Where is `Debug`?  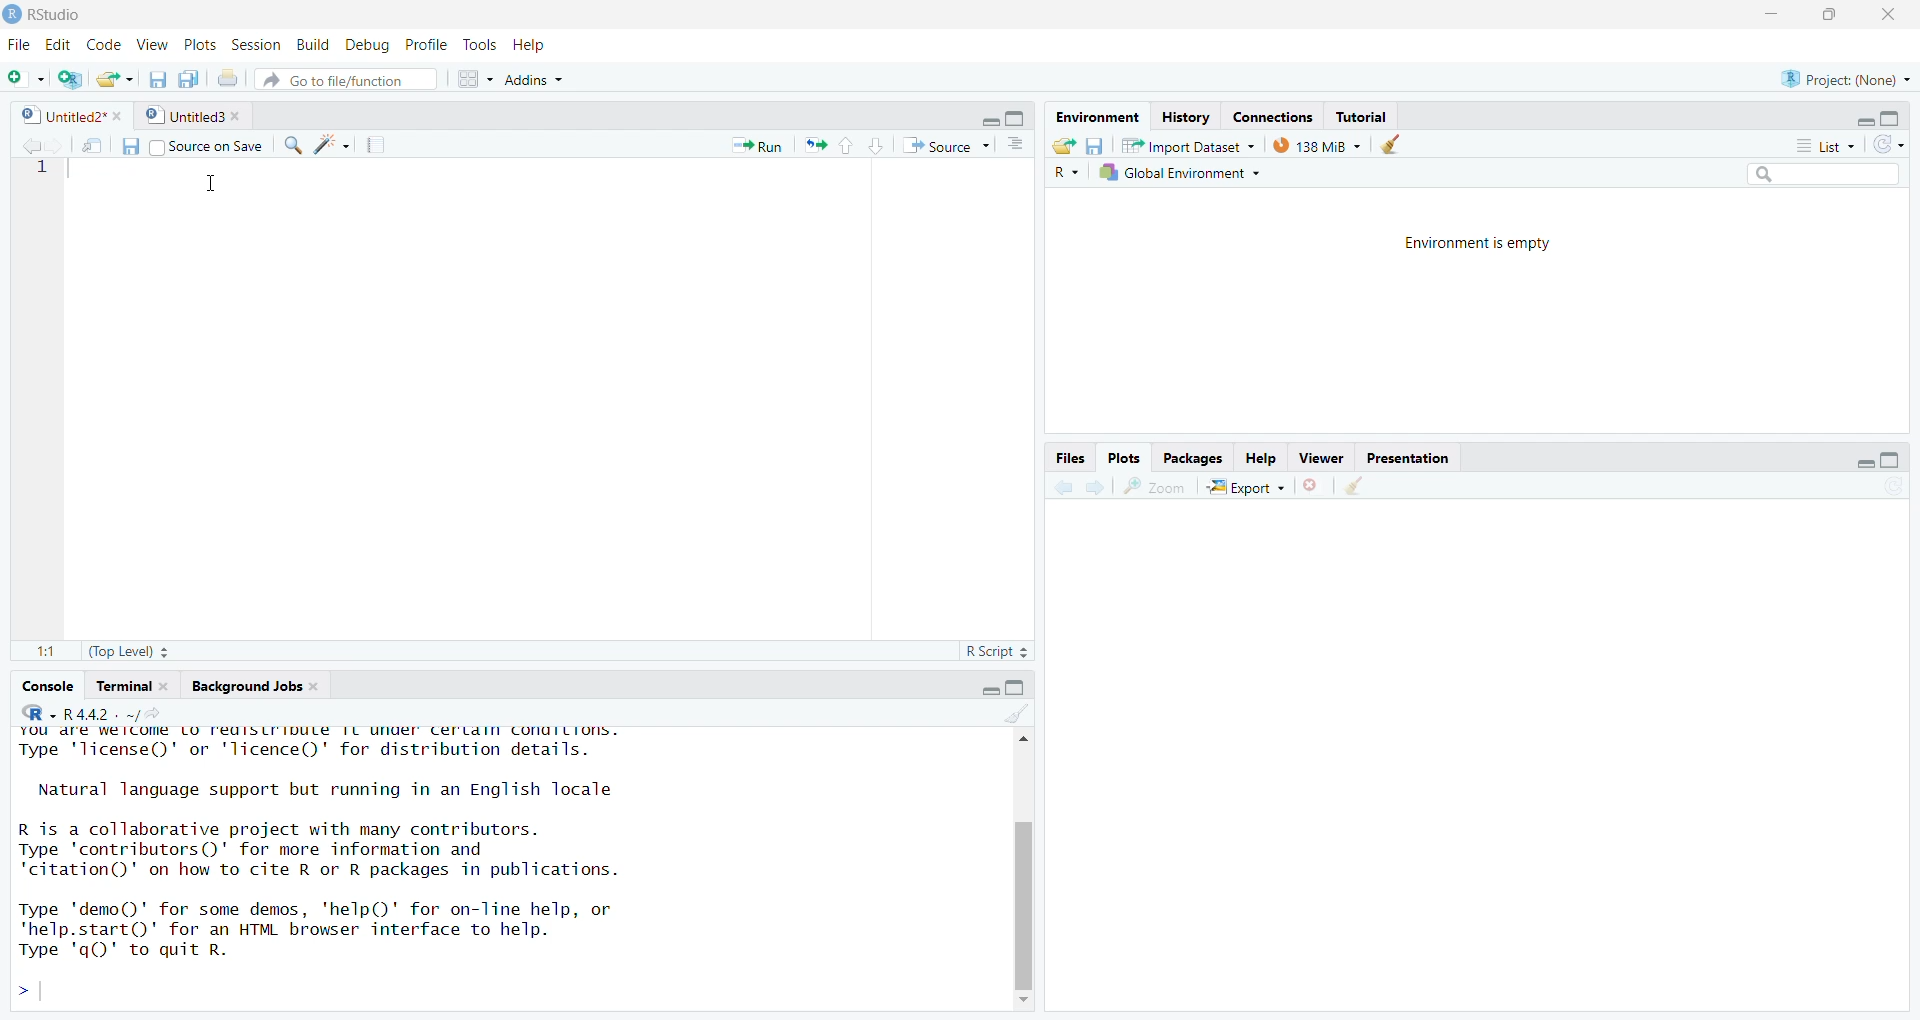
Debug is located at coordinates (369, 45).